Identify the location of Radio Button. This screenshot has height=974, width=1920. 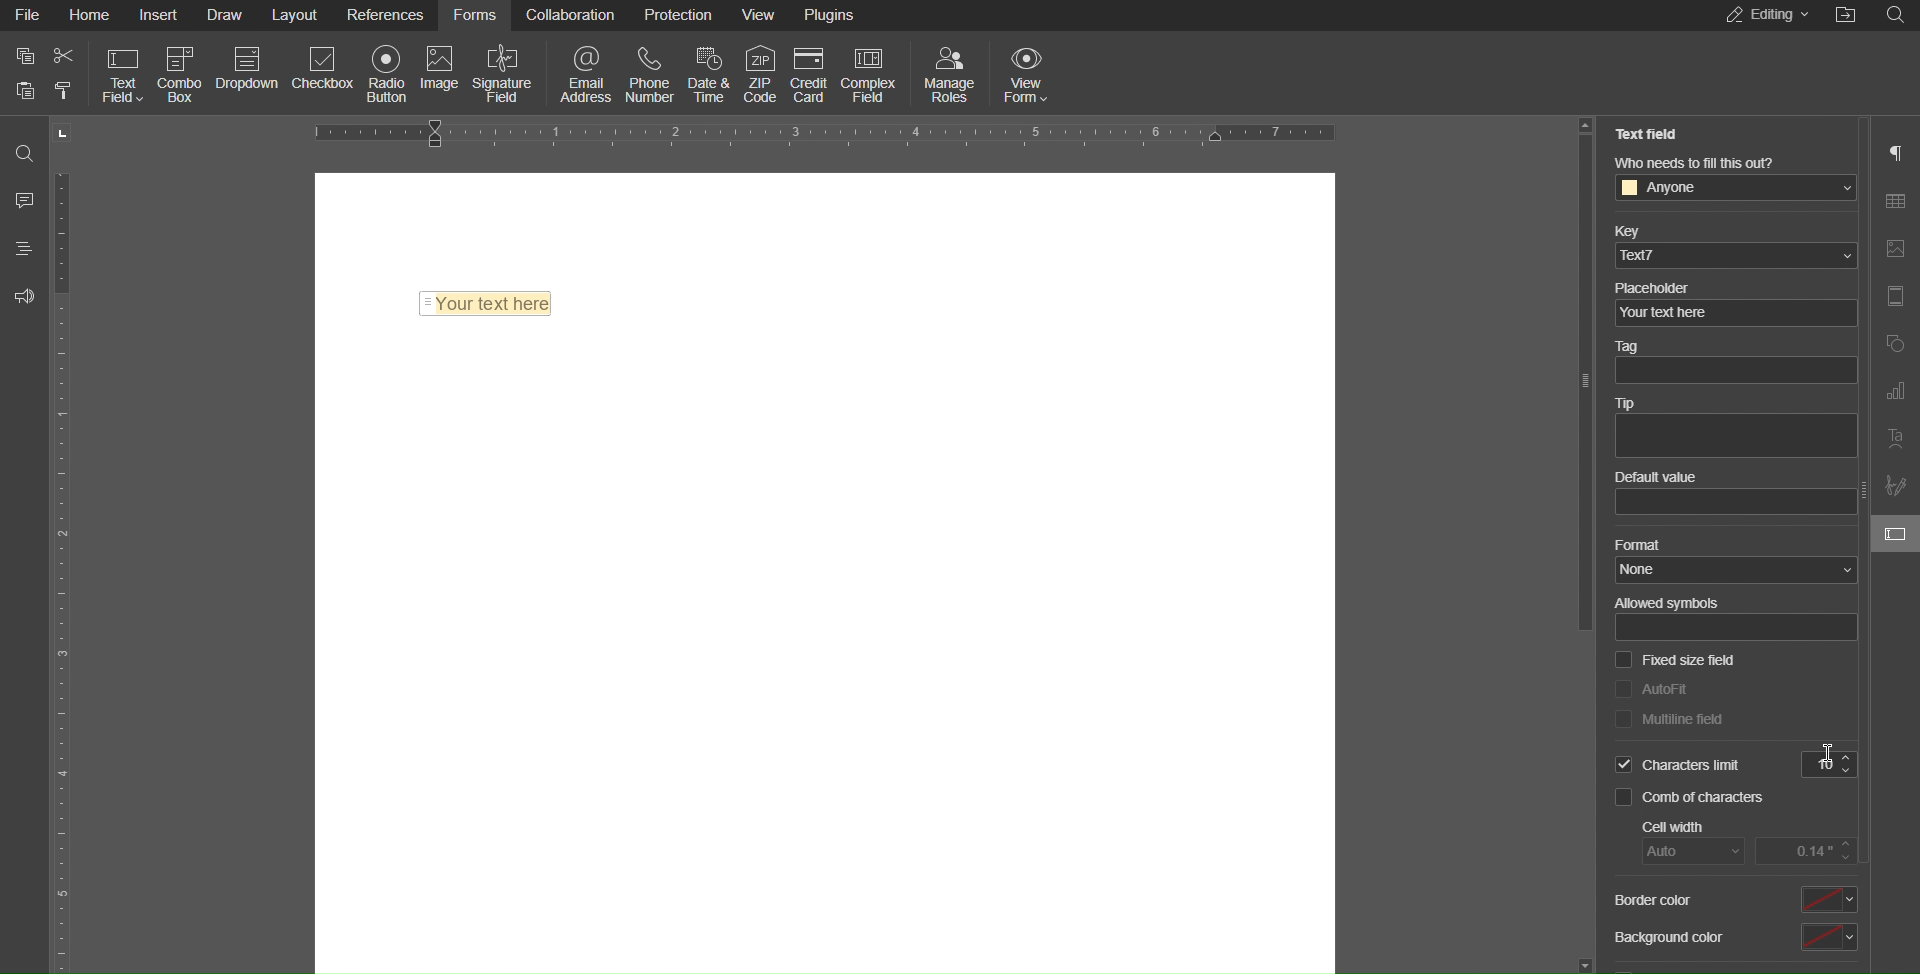
(387, 73).